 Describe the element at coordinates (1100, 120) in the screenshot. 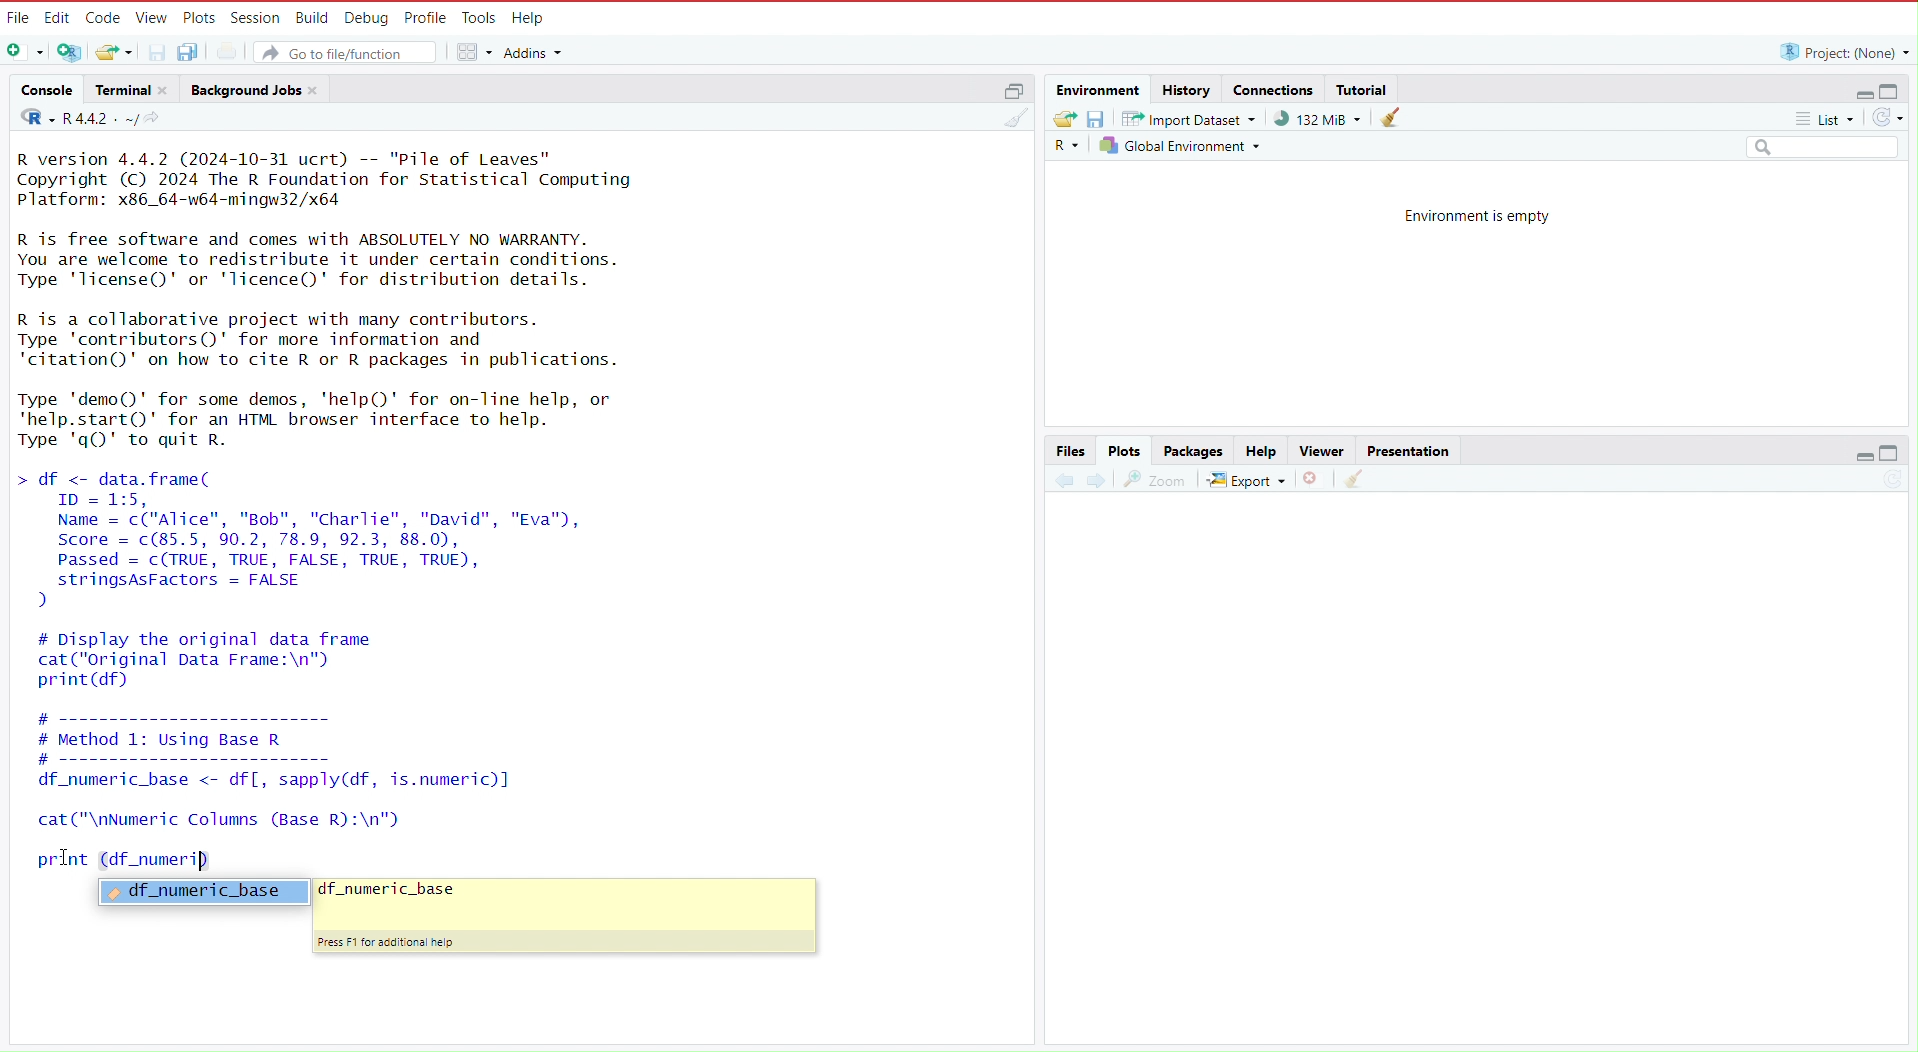

I see `save workspace as` at that location.